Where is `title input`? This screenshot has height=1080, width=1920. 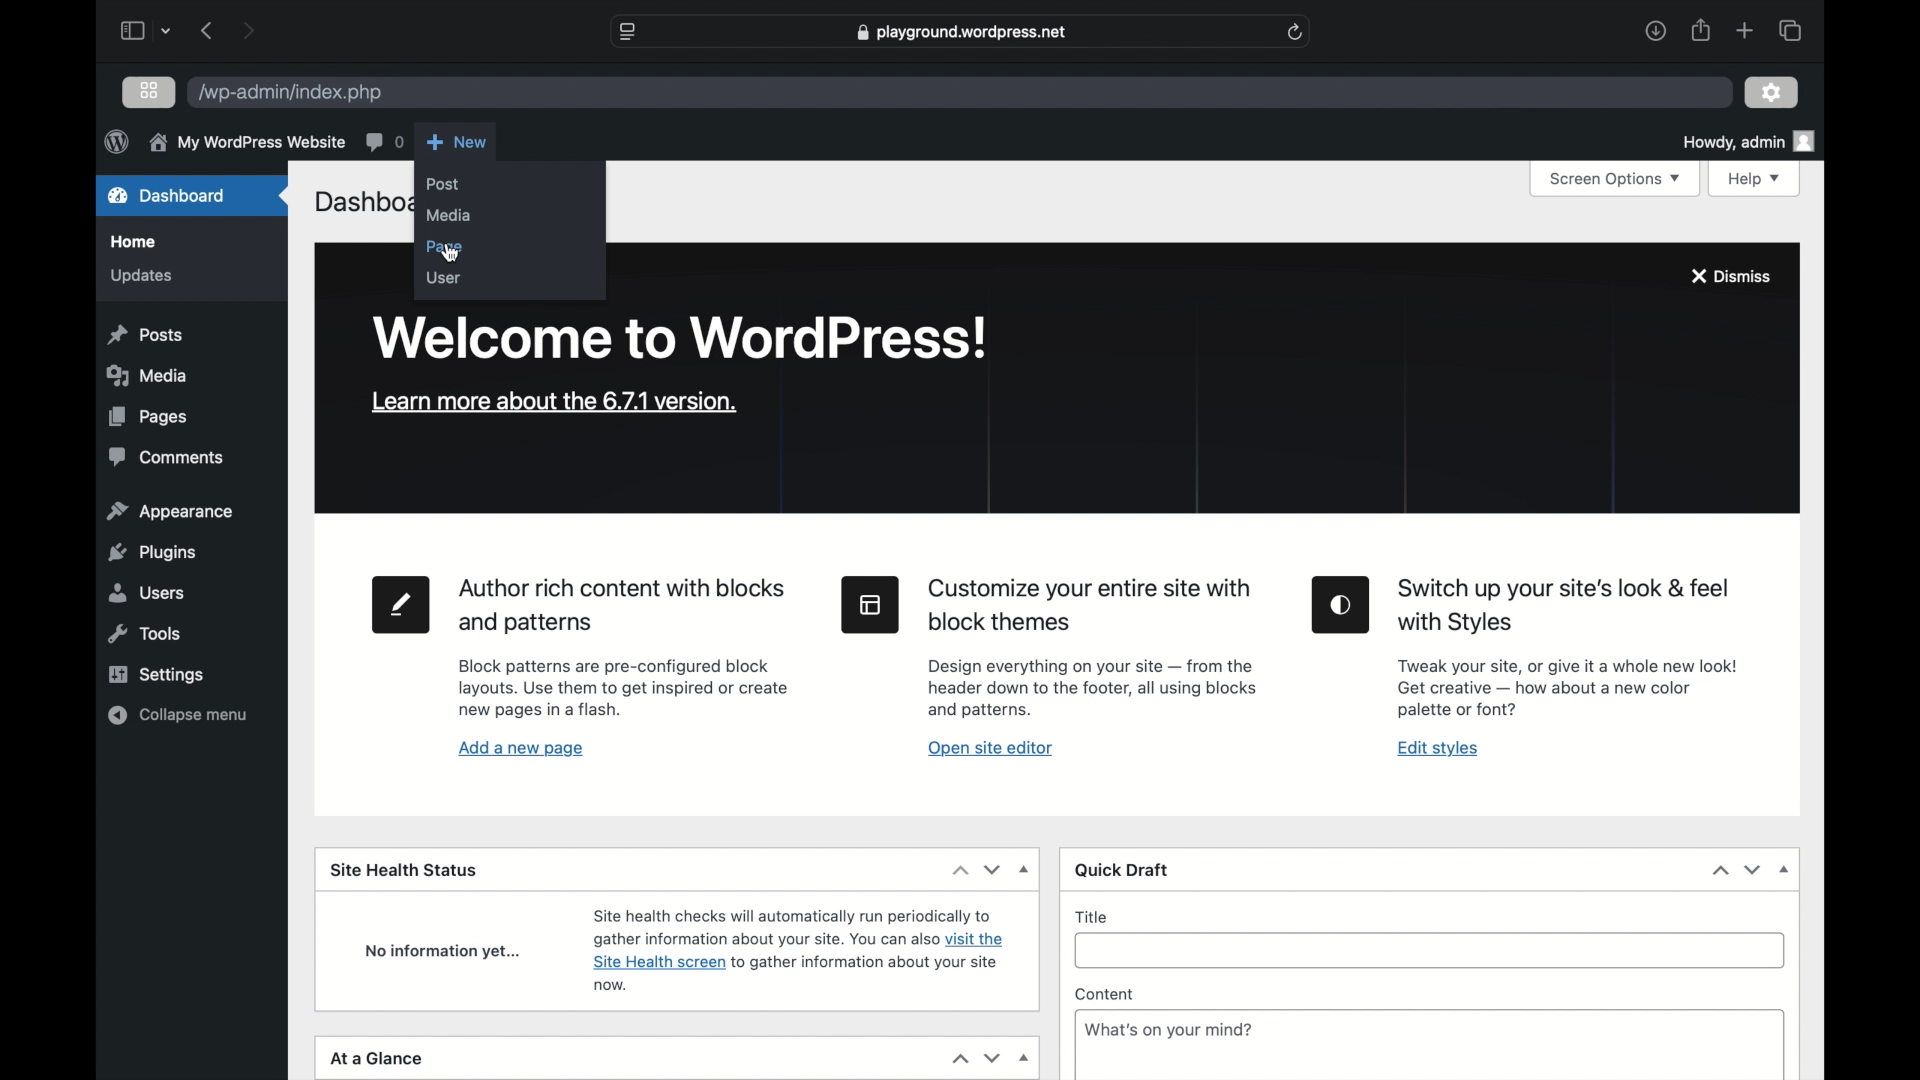 title input is located at coordinates (1431, 952).